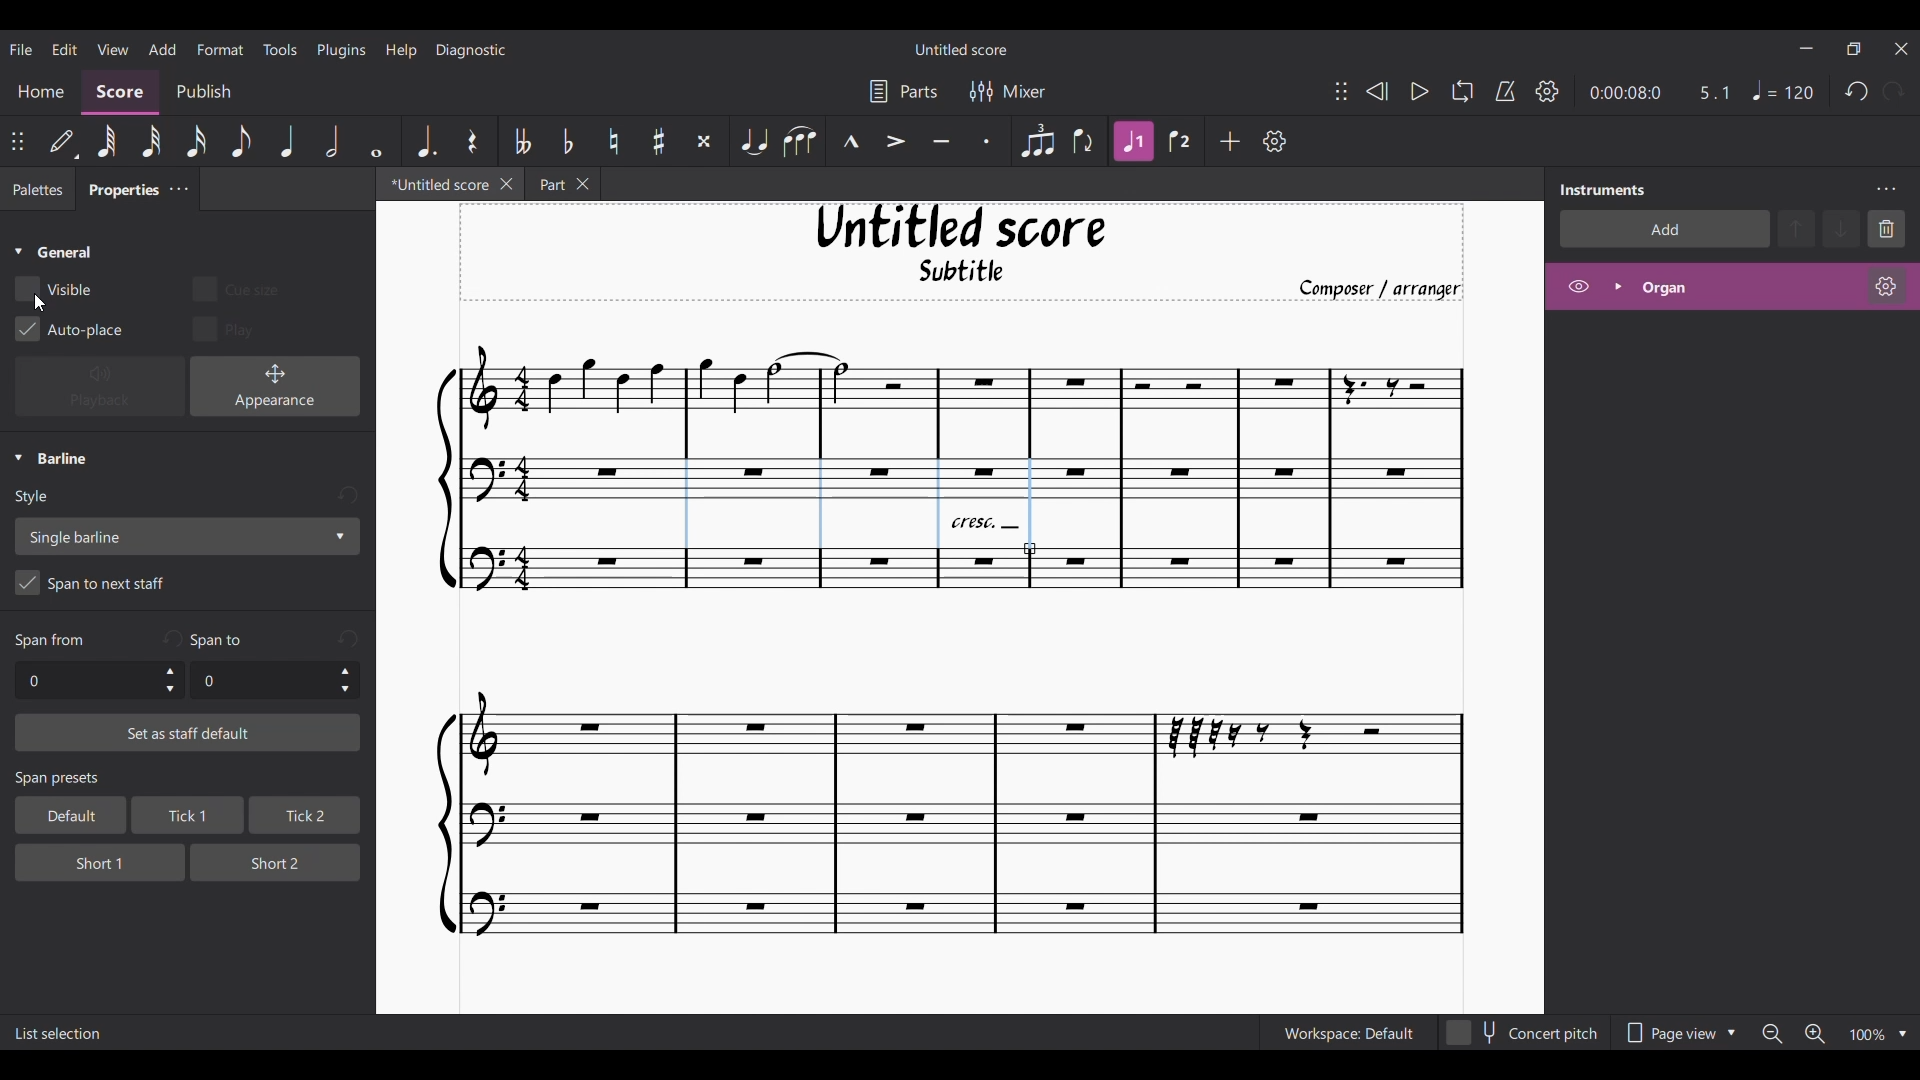 This screenshot has width=1920, height=1080. What do you see at coordinates (567, 141) in the screenshot?
I see `Toggle flat` at bounding box center [567, 141].